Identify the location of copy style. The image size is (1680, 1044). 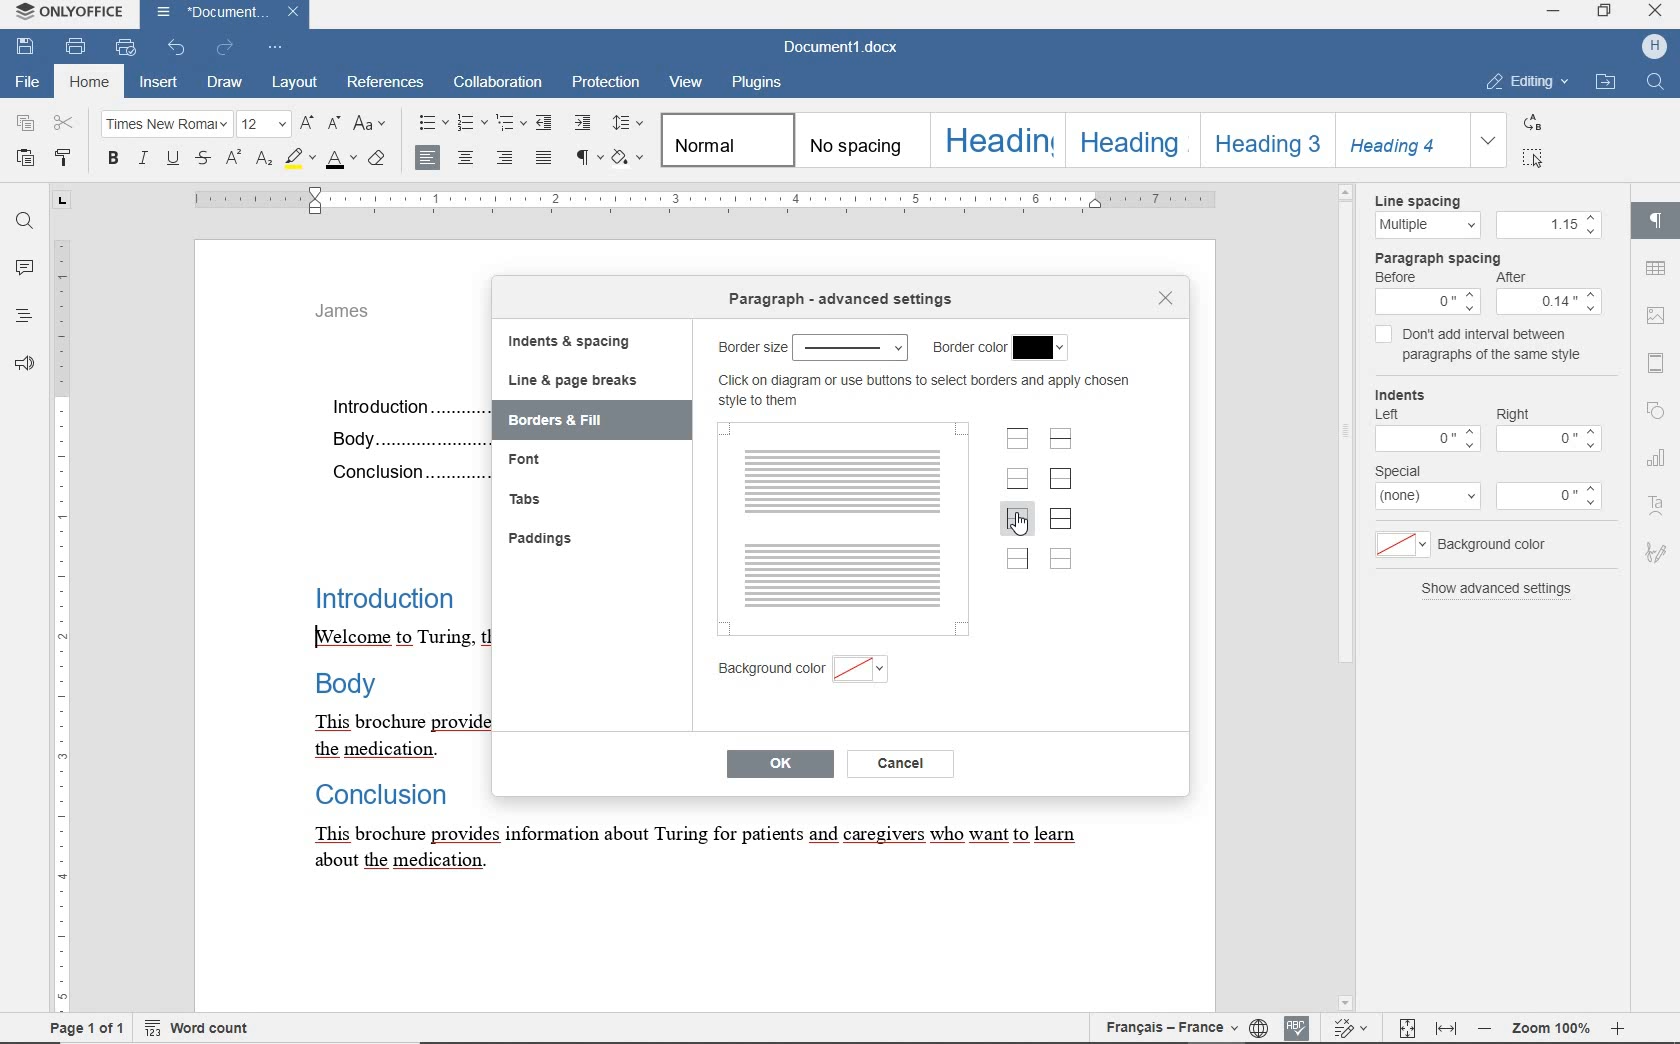
(63, 158).